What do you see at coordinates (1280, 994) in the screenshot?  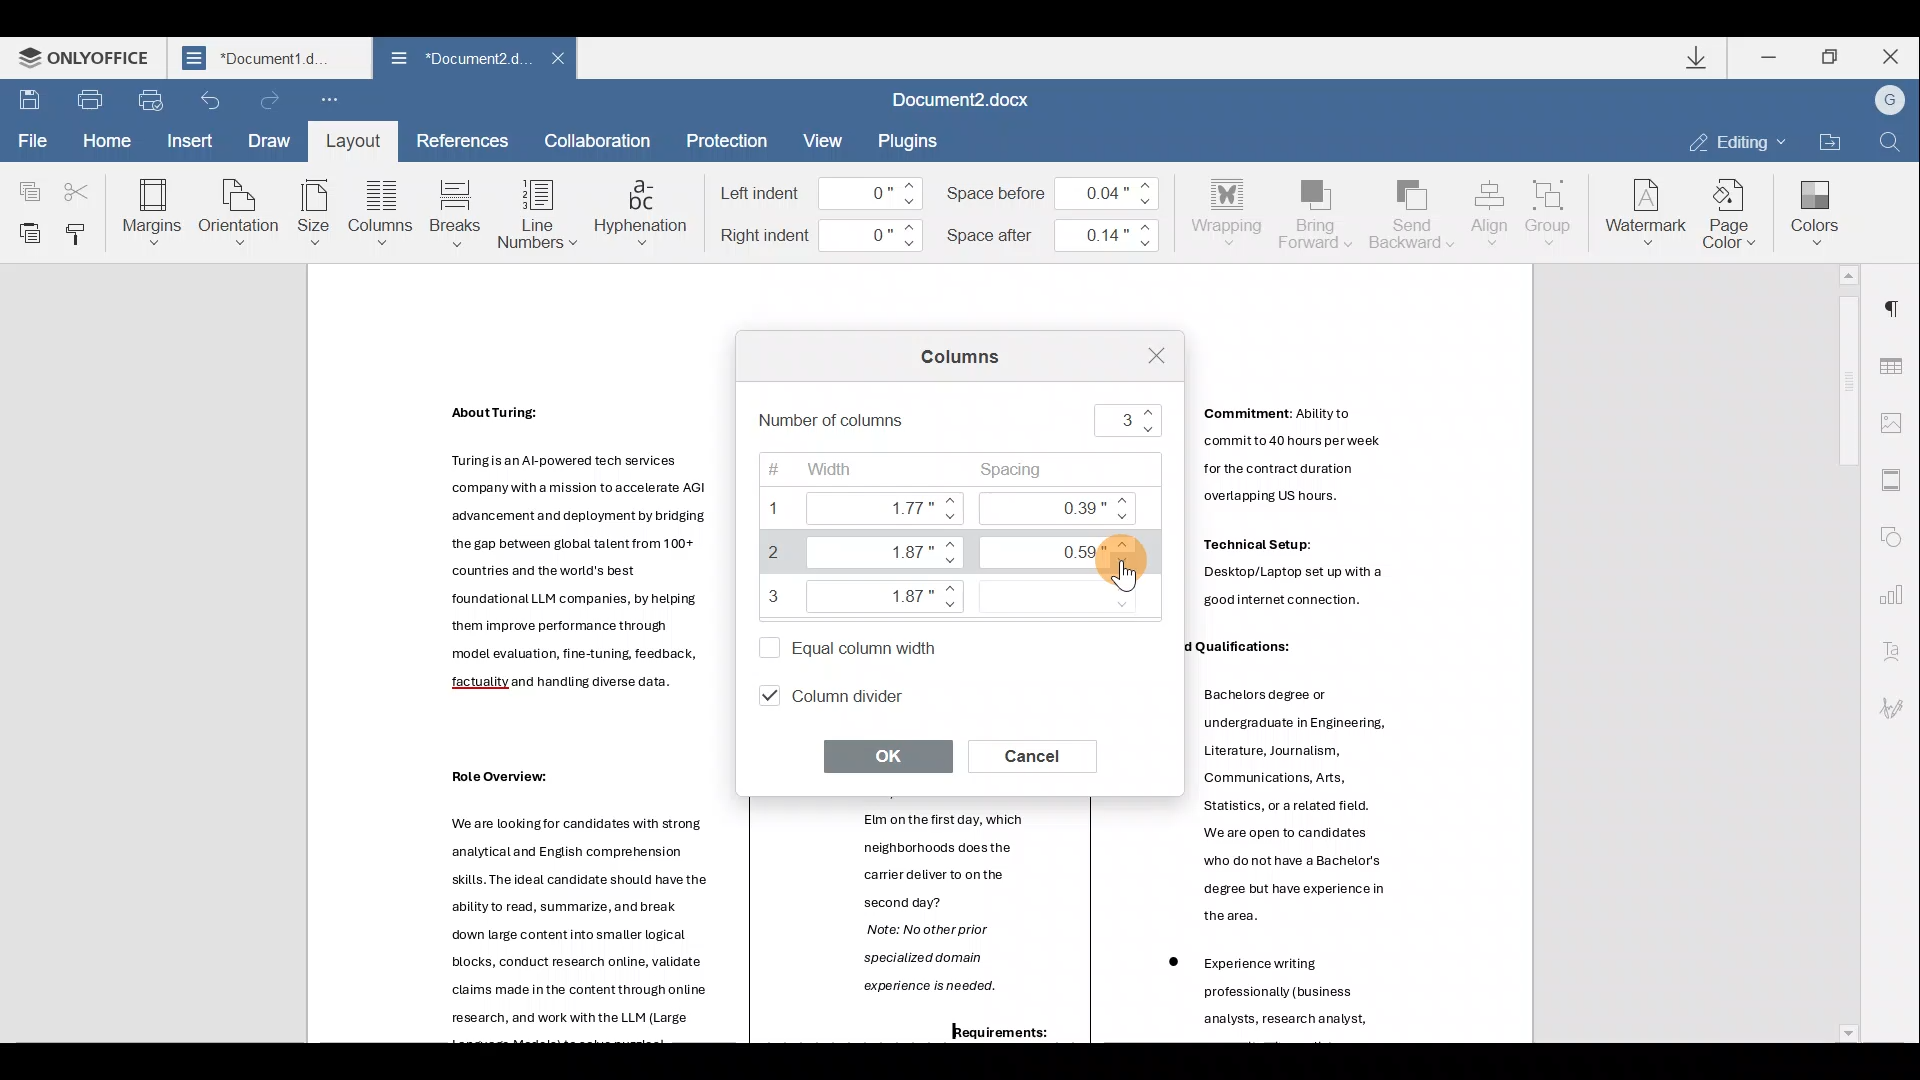 I see `` at bounding box center [1280, 994].